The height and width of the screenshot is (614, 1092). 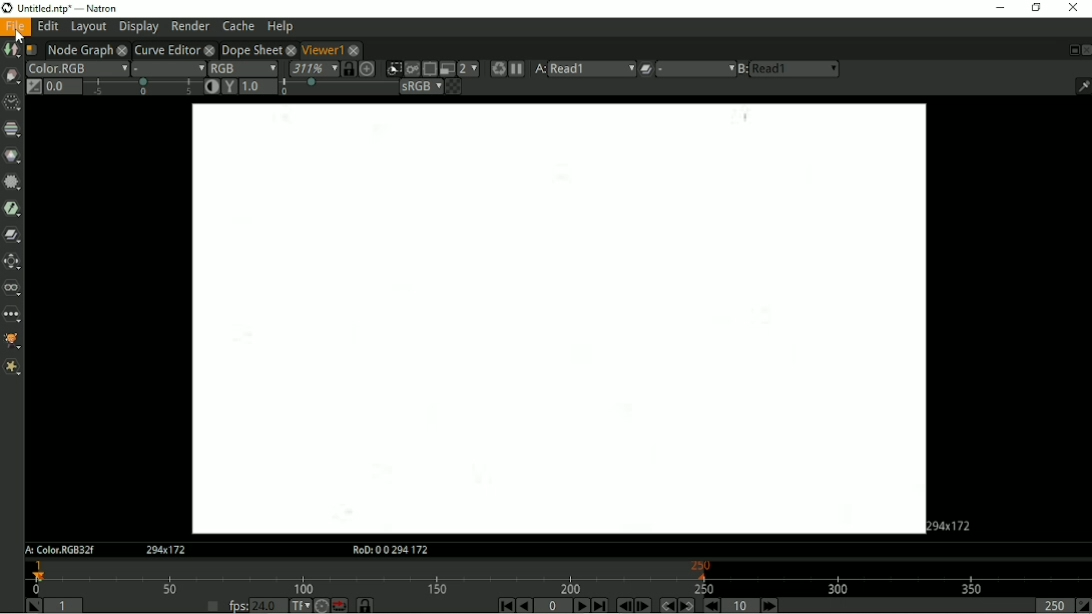 What do you see at coordinates (743, 70) in the screenshot?
I see `Viewer input B` at bounding box center [743, 70].